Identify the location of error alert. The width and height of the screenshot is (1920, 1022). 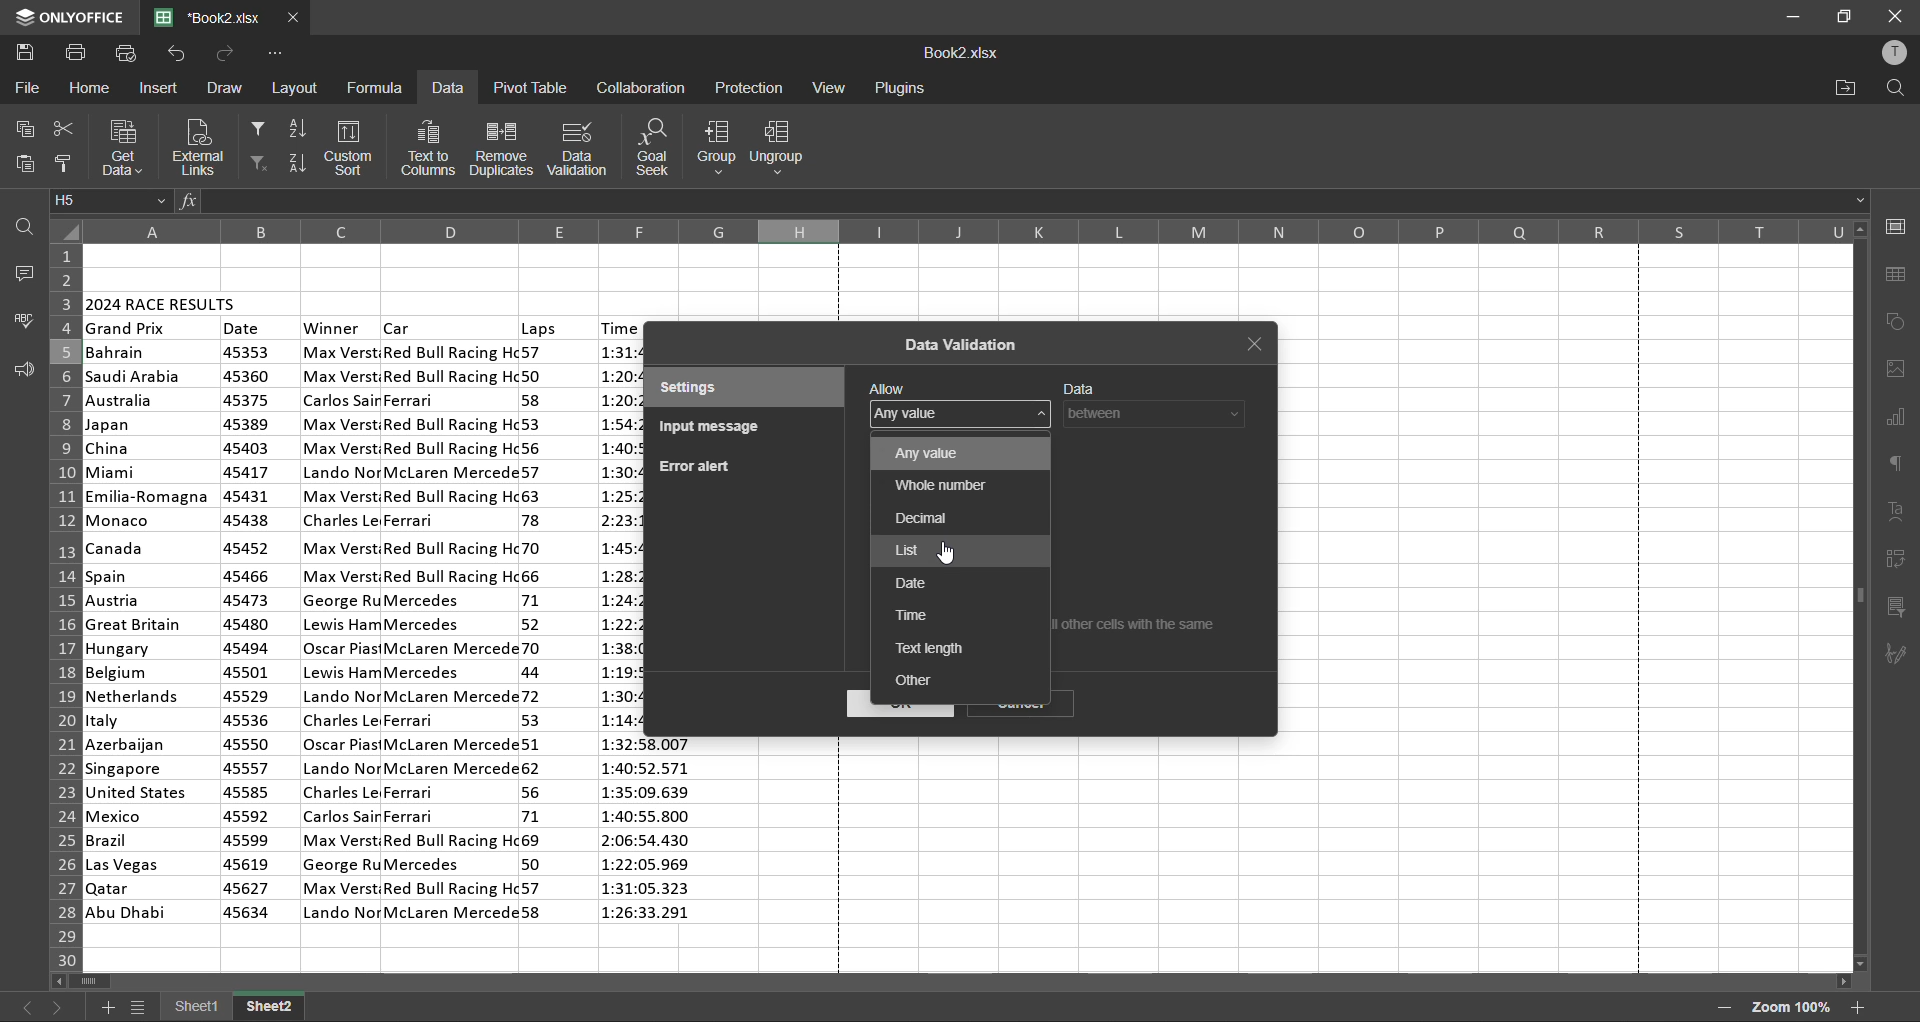
(694, 467).